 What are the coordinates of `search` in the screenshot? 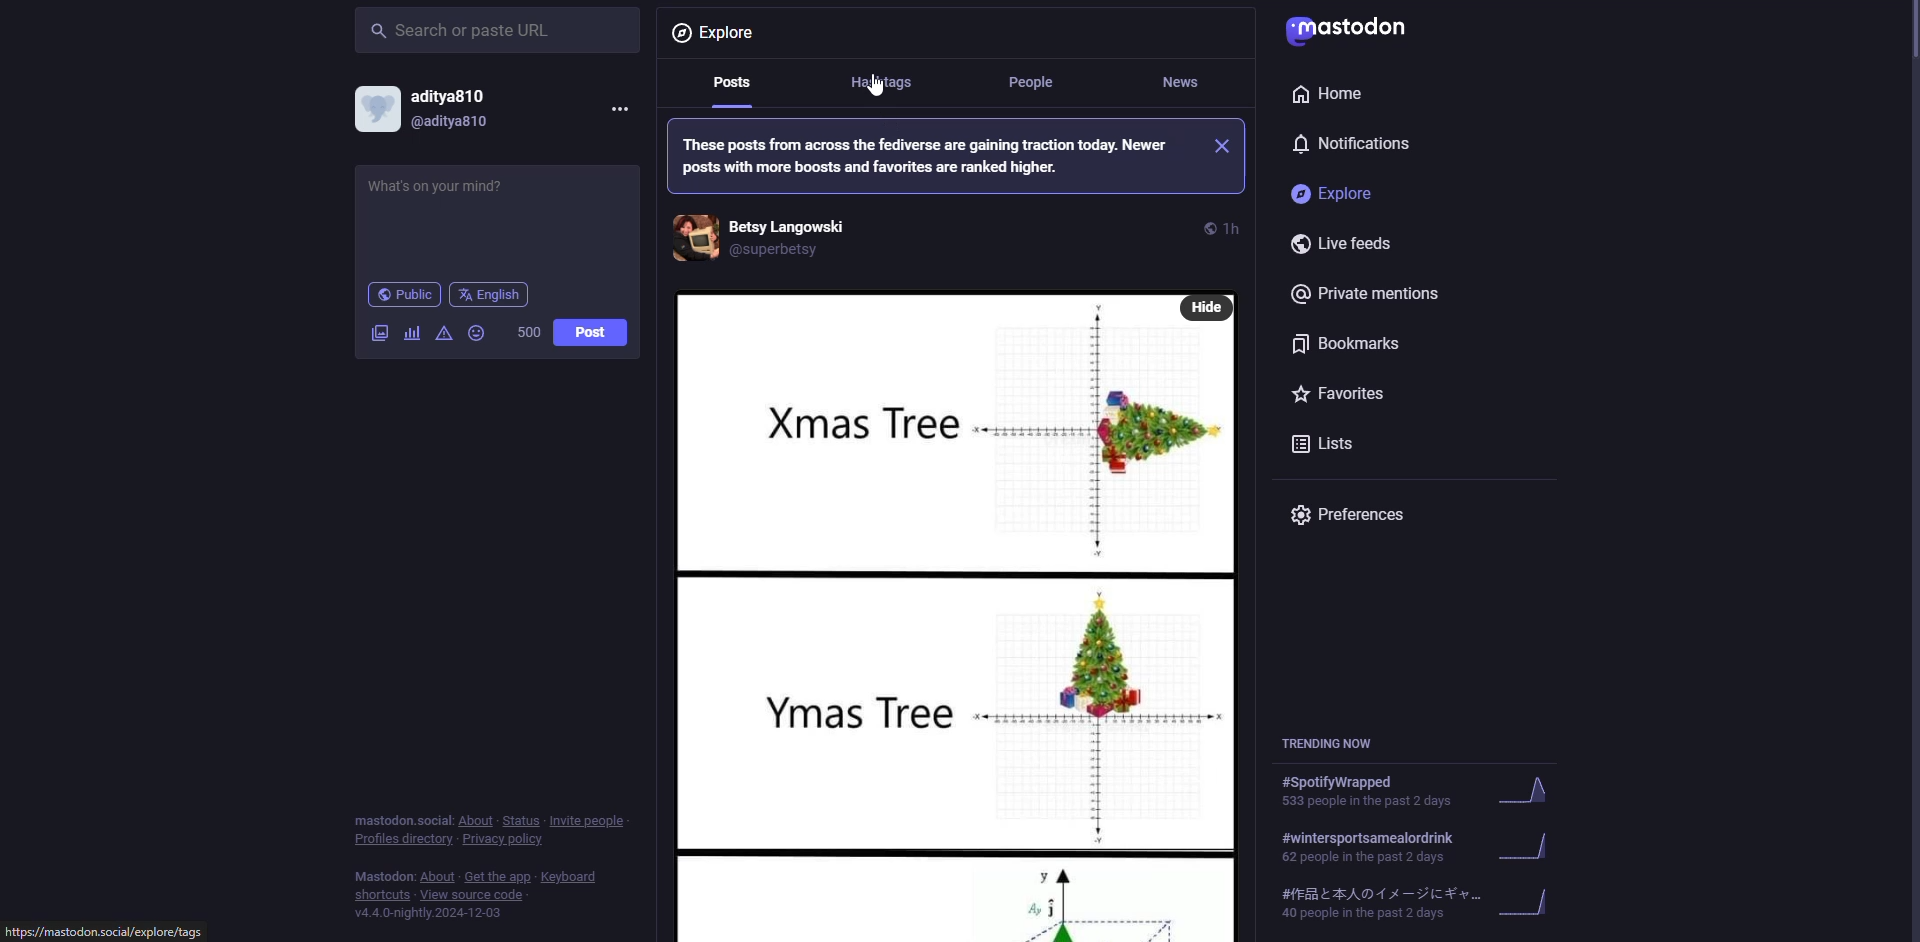 It's located at (469, 31).